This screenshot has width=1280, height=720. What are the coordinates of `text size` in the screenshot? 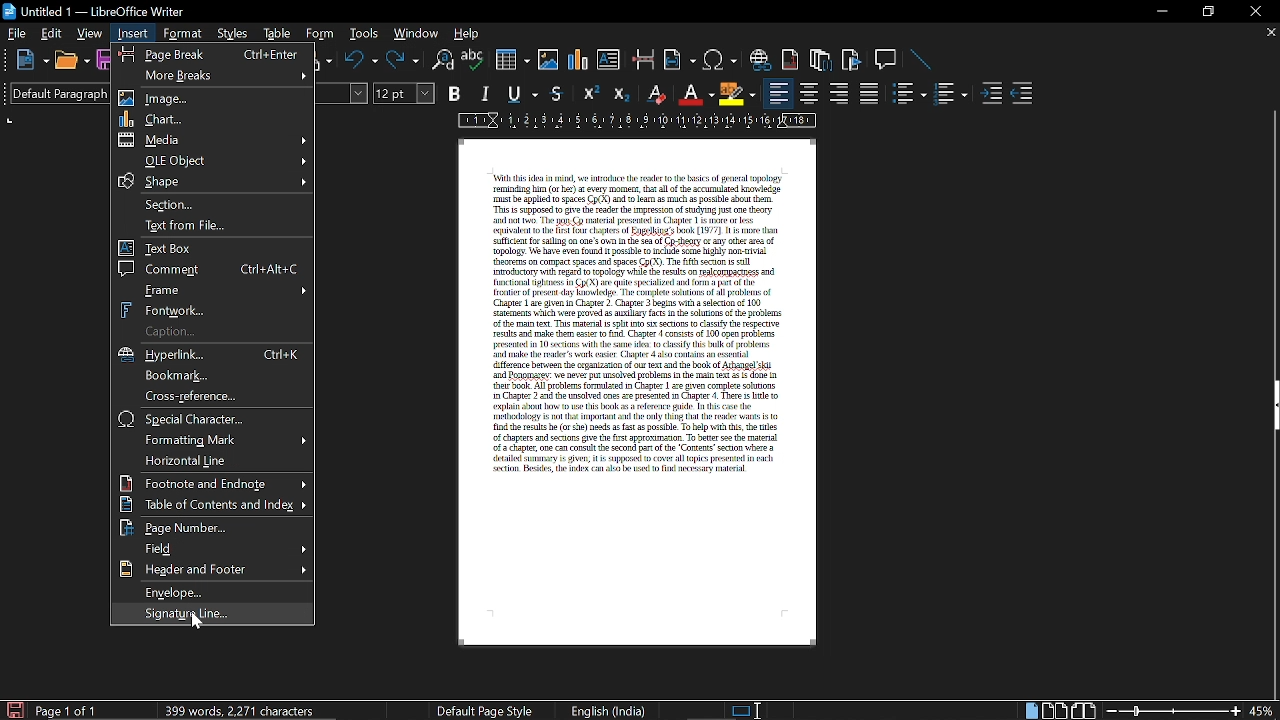 It's located at (404, 94).